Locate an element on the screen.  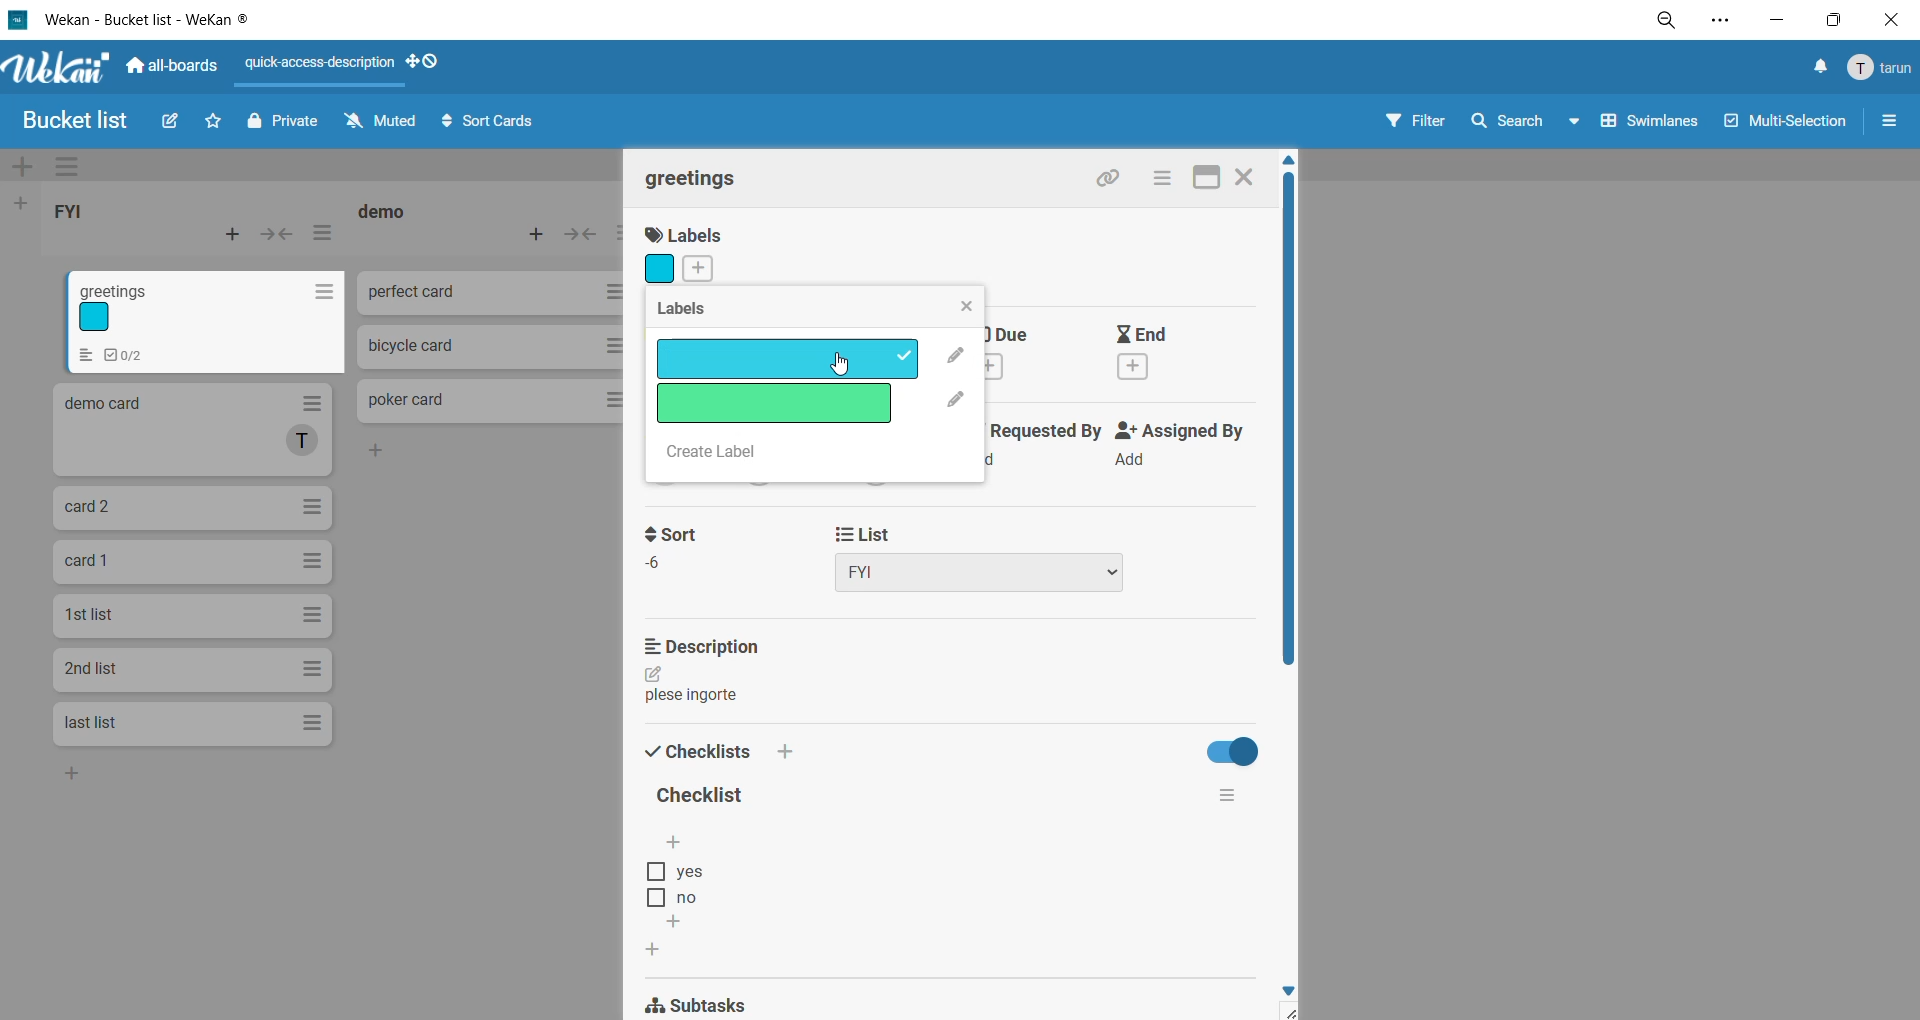
close is located at coordinates (1245, 178).